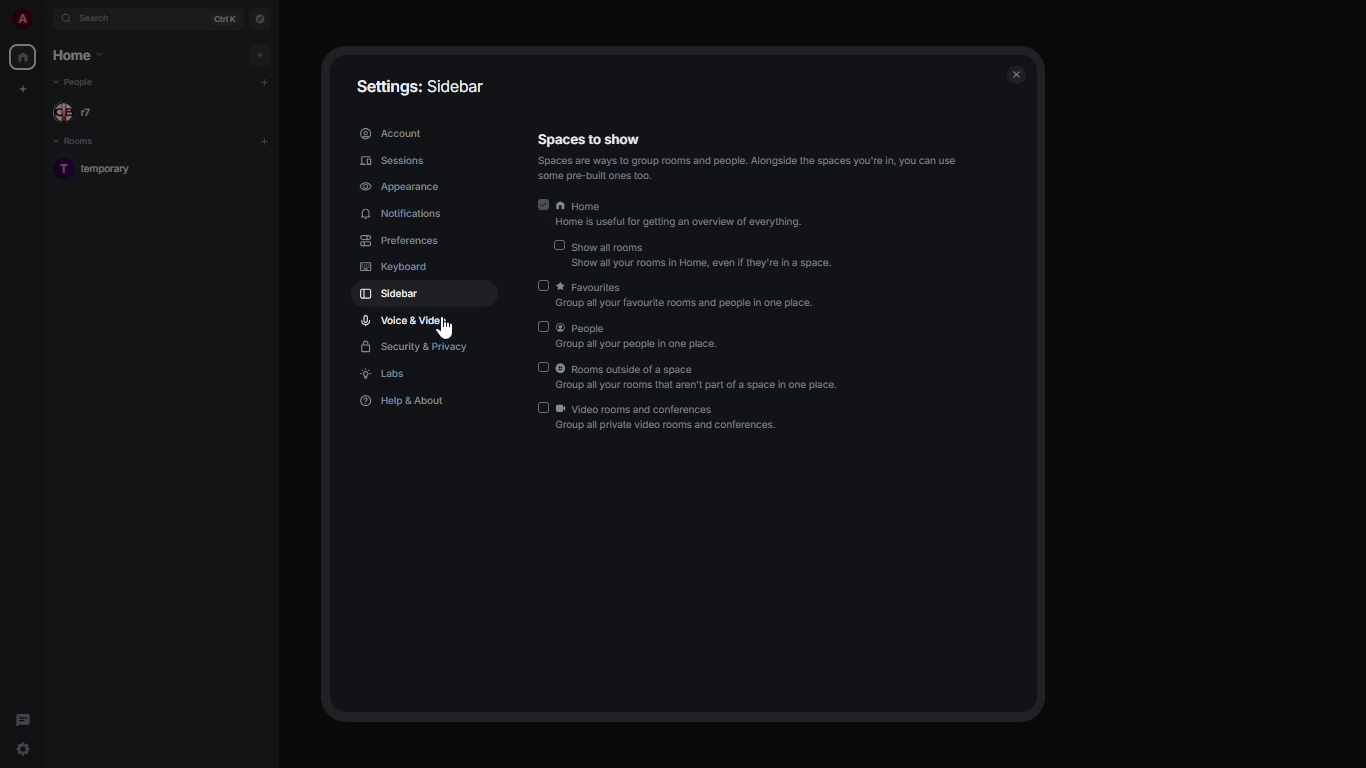  Describe the element at coordinates (225, 19) in the screenshot. I see `ctrl K` at that location.